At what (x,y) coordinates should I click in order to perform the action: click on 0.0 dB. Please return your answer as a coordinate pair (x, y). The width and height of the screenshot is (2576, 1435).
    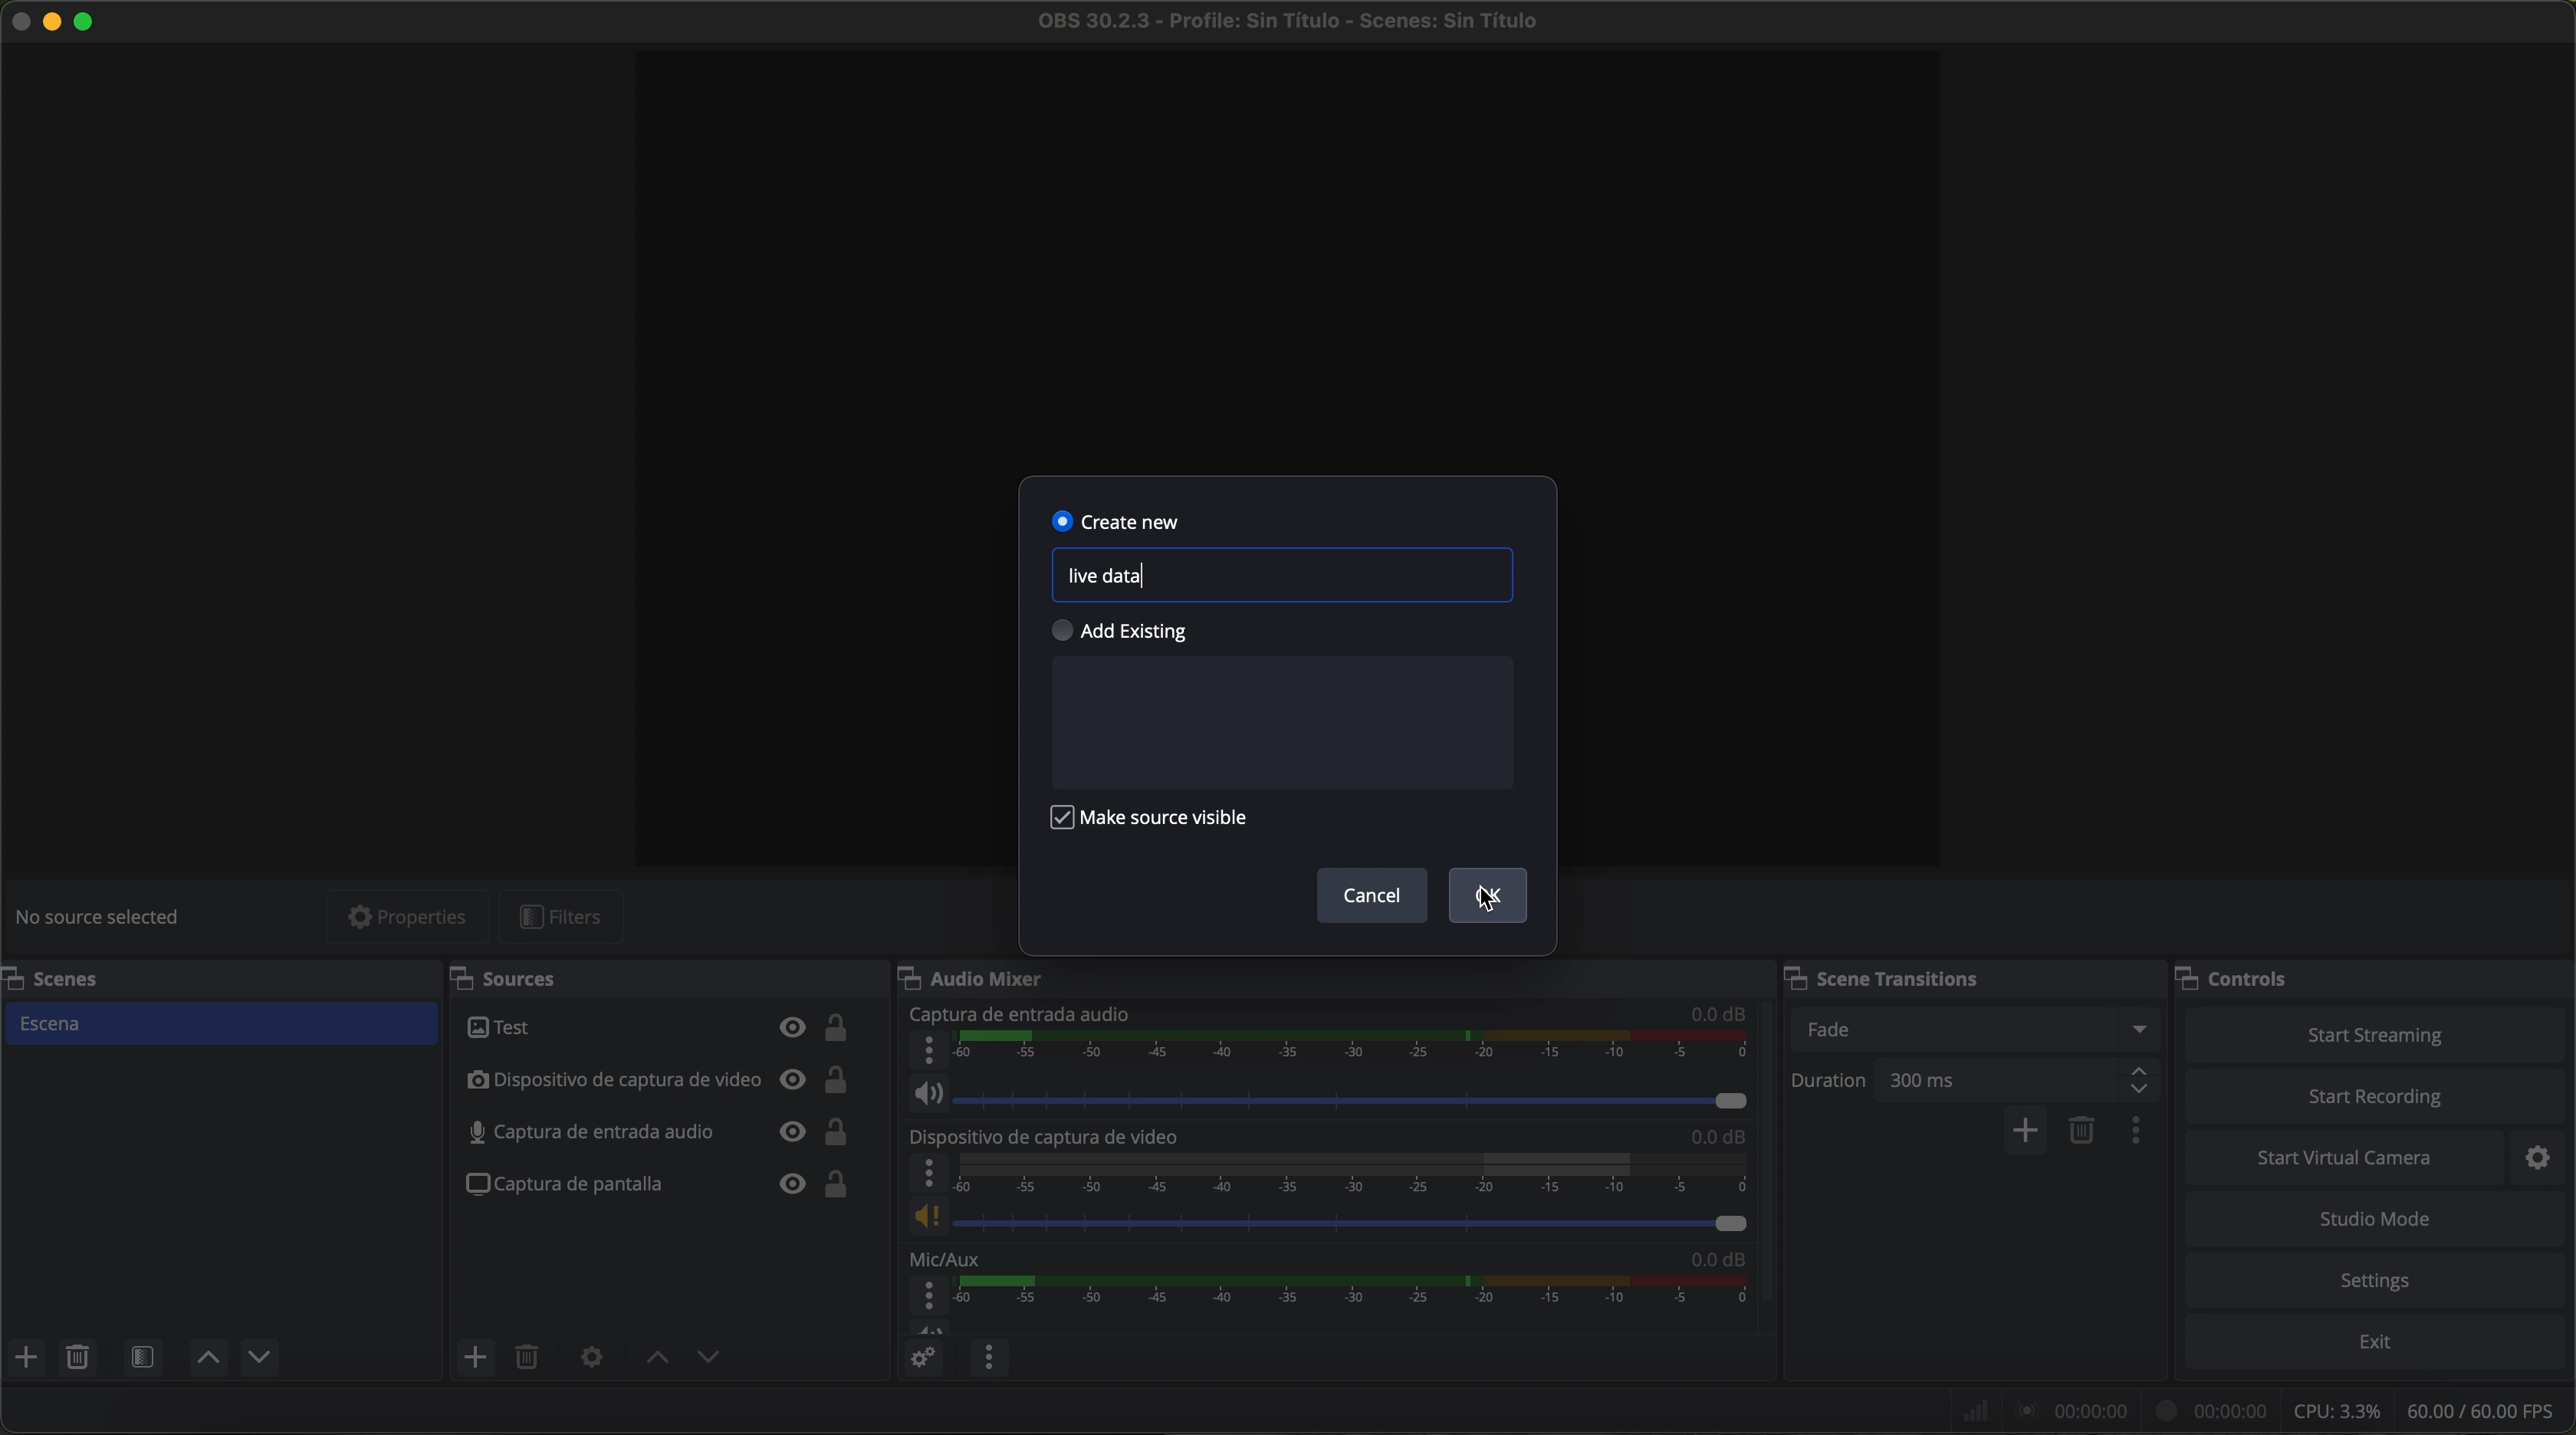
    Looking at the image, I should click on (1708, 1137).